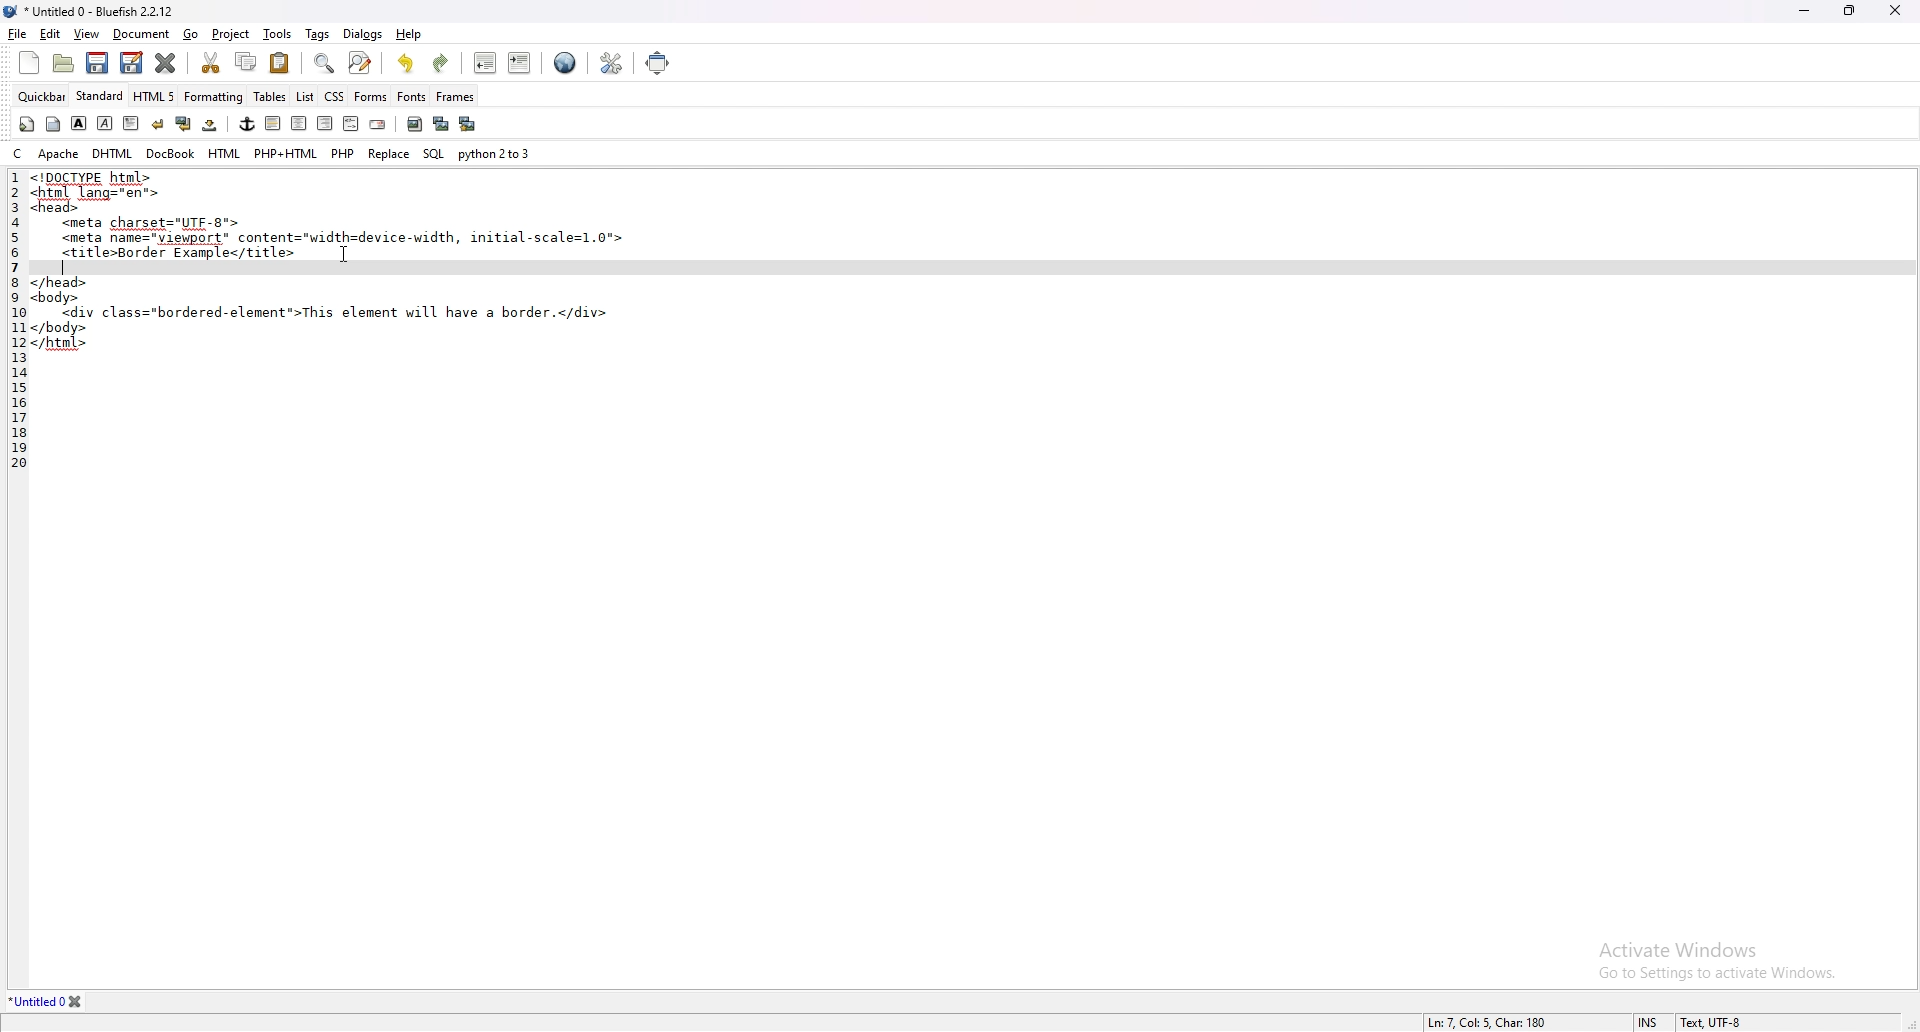 The image size is (1920, 1032). Describe the element at coordinates (484, 62) in the screenshot. I see `unindent` at that location.